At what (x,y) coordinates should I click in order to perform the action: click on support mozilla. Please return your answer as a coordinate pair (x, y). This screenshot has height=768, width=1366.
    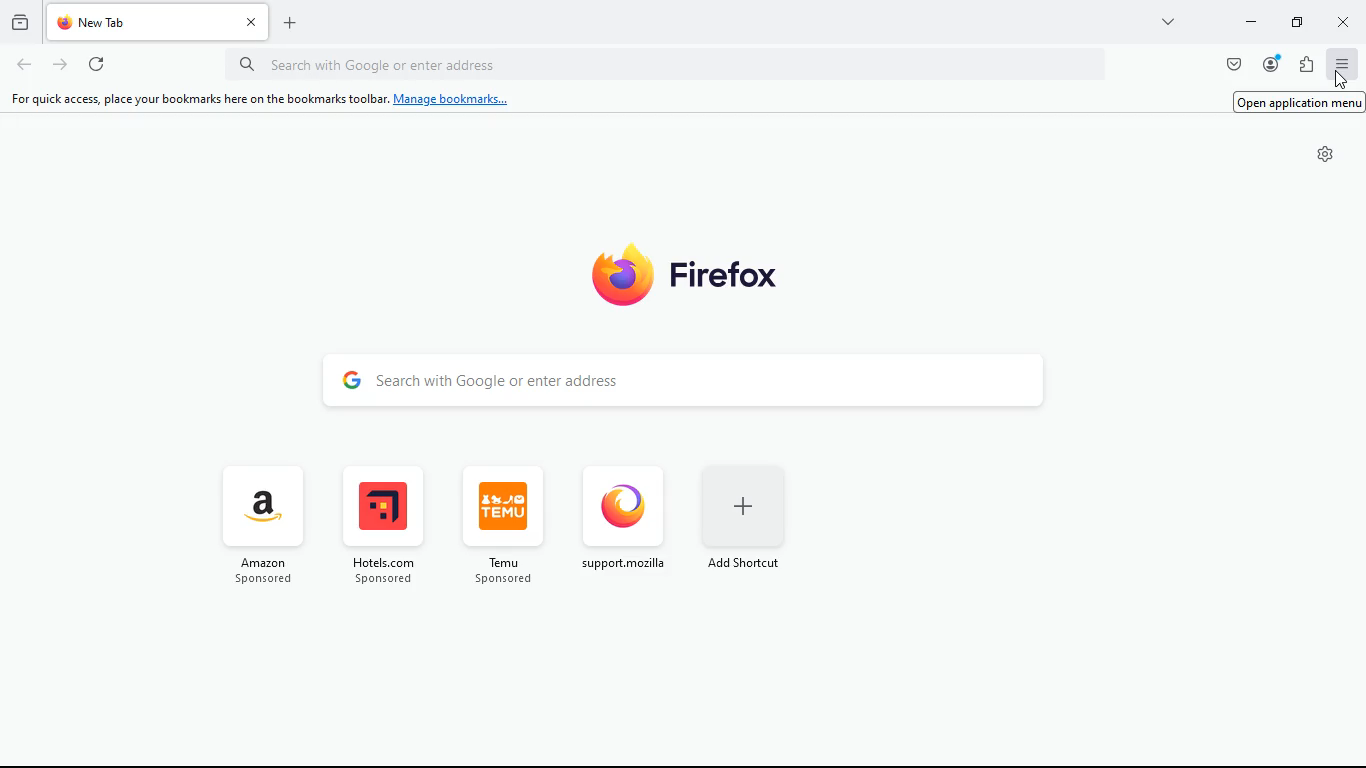
    Looking at the image, I should click on (621, 517).